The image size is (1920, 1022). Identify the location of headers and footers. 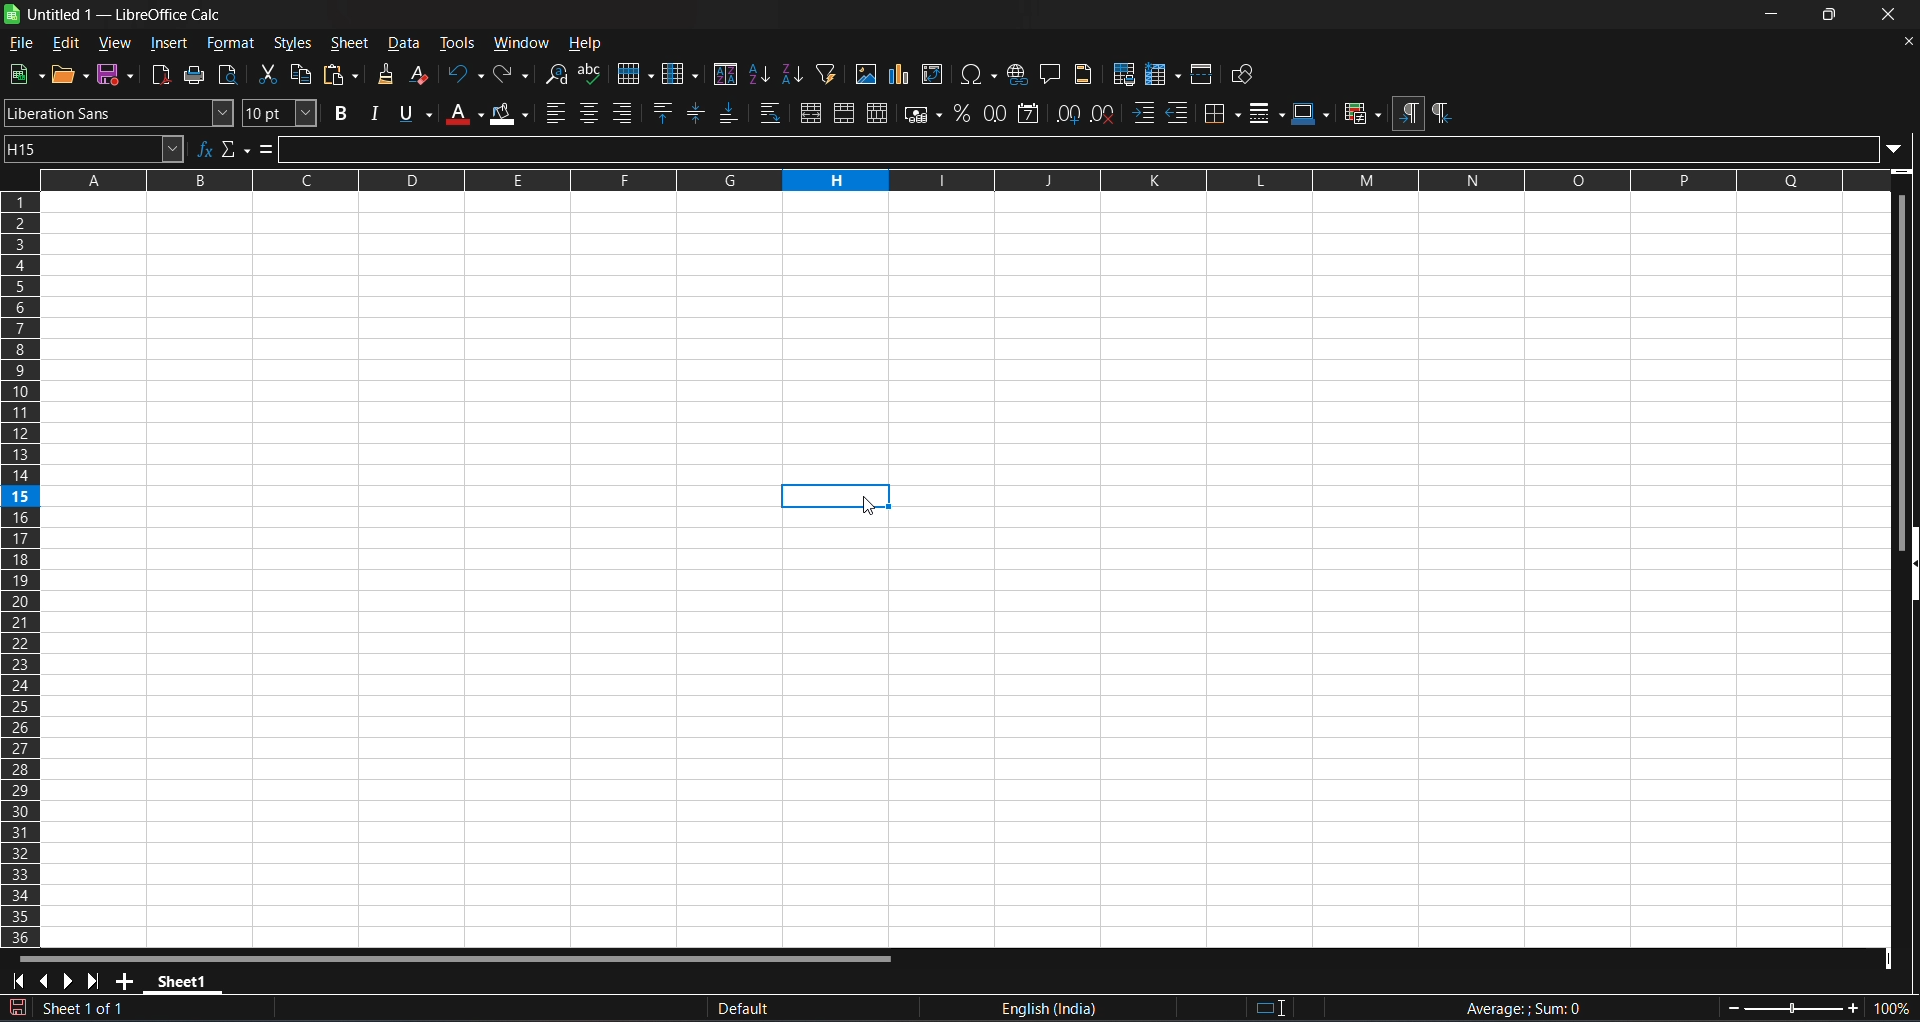
(1085, 75).